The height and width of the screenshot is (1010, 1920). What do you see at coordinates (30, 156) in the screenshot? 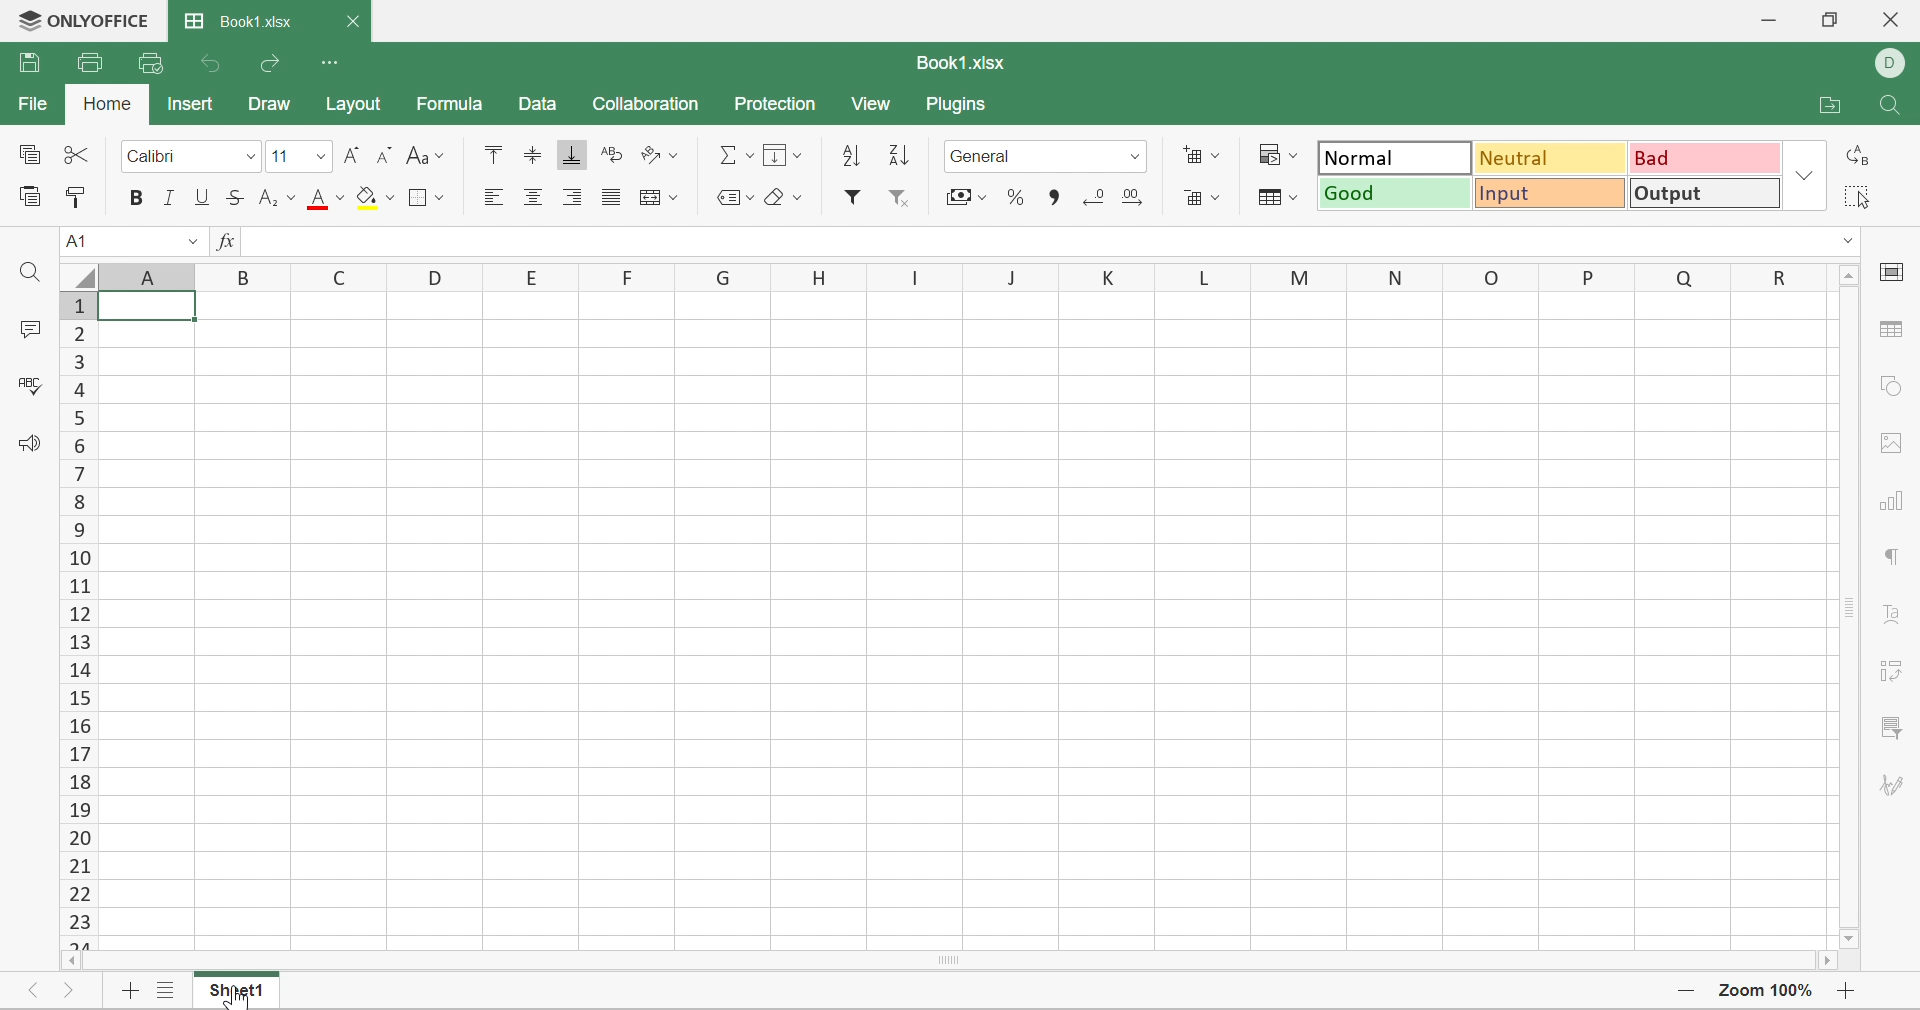
I see `Copy` at bounding box center [30, 156].